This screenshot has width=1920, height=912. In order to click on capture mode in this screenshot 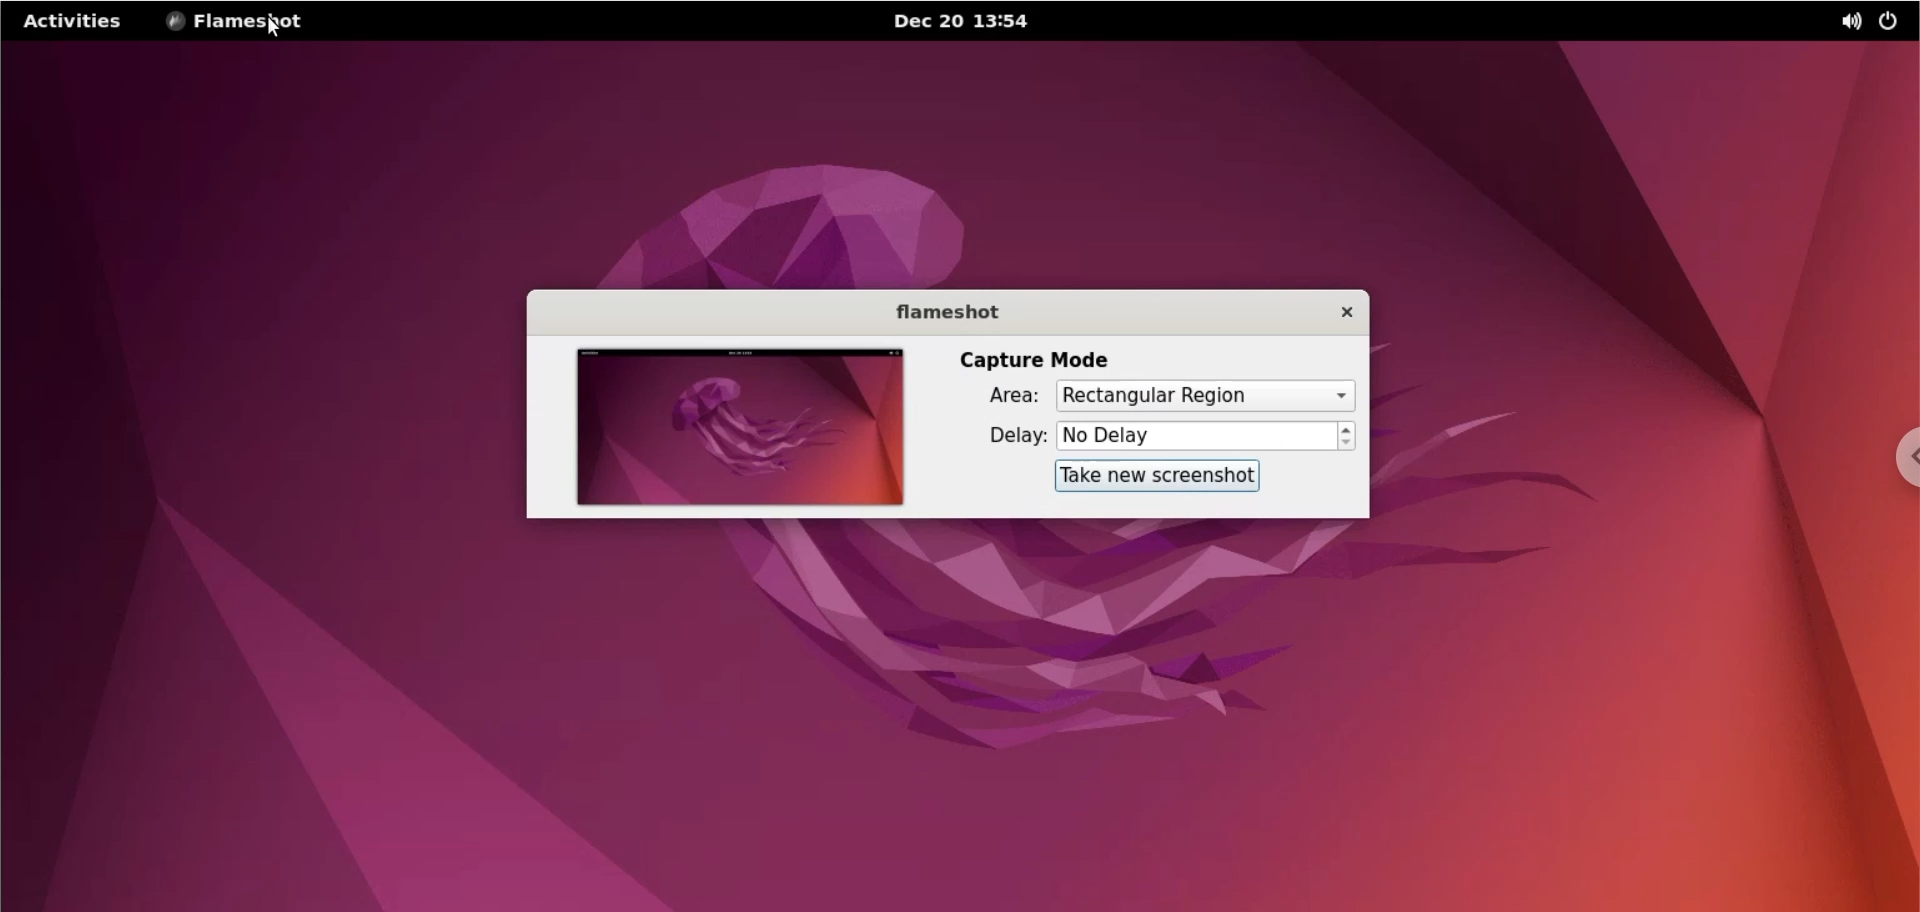, I will do `click(1042, 359)`.